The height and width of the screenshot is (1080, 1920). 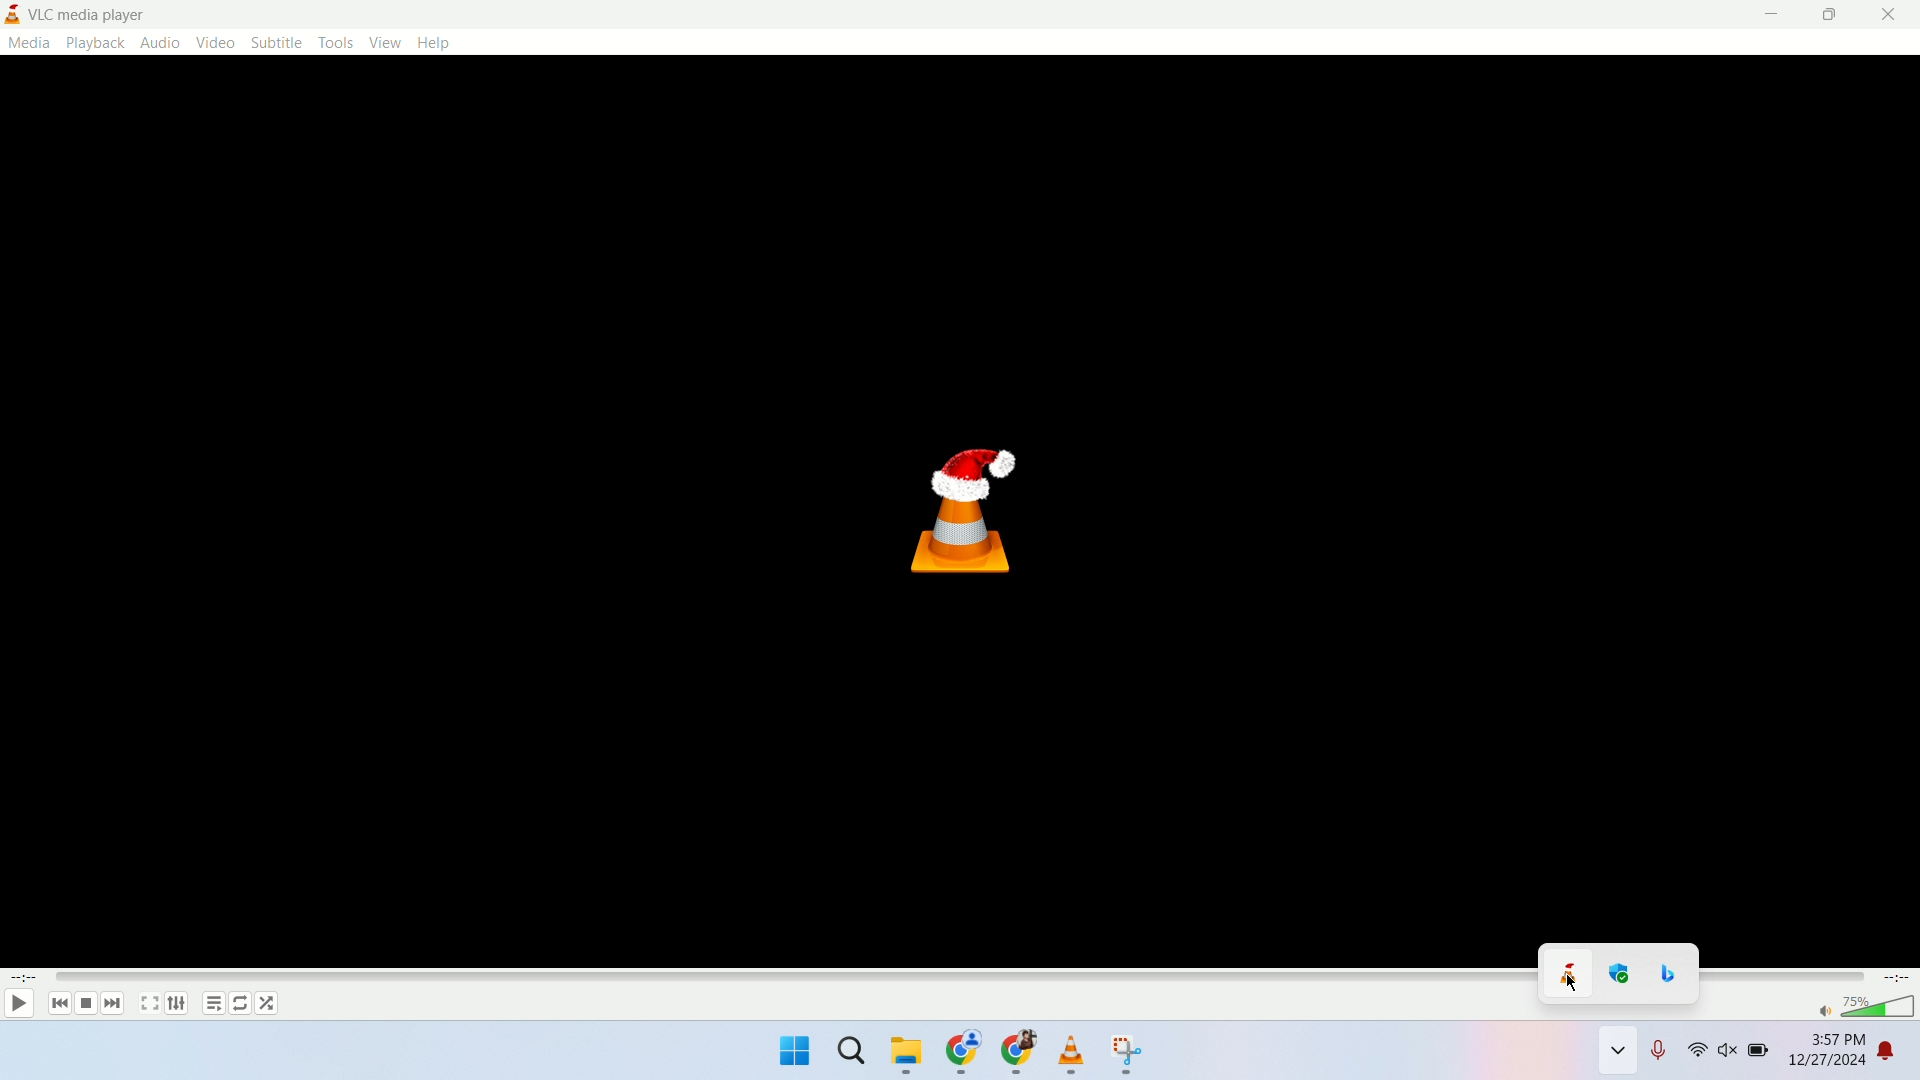 I want to click on toggle loop, so click(x=241, y=1003).